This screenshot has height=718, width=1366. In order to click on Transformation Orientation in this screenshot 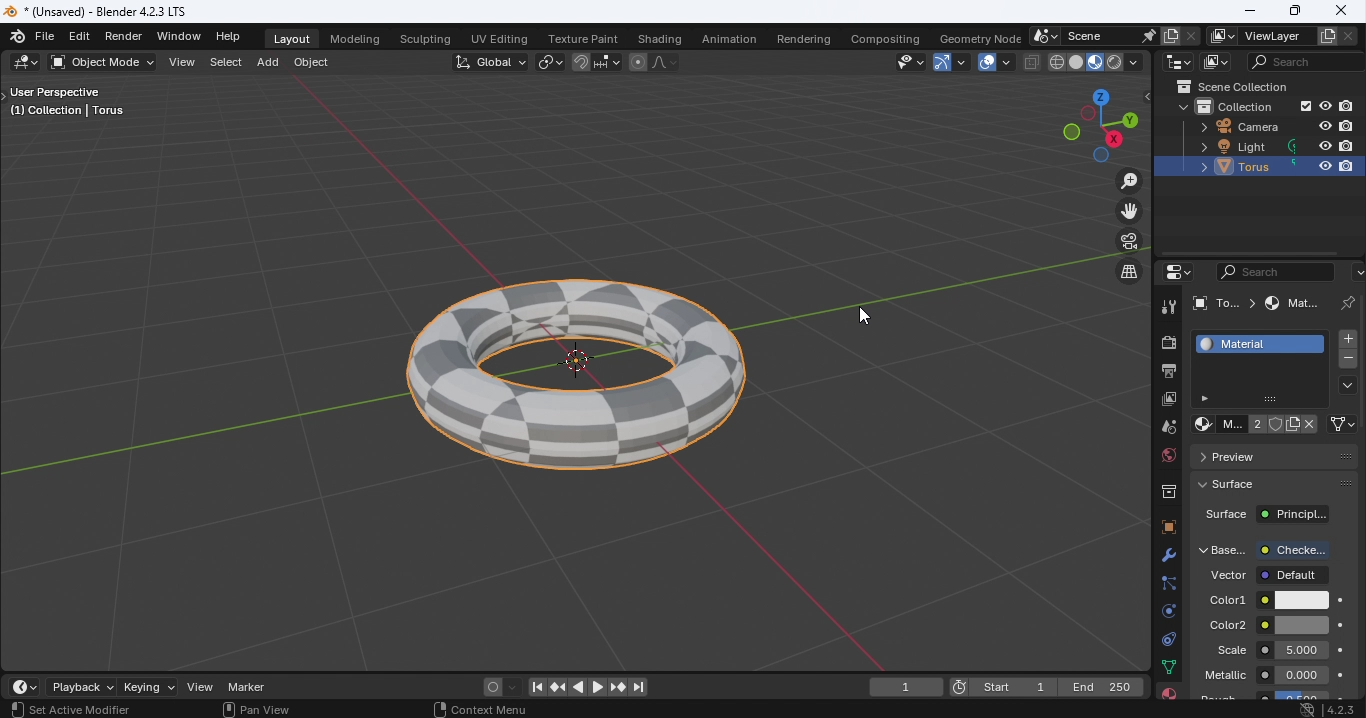, I will do `click(490, 61)`.